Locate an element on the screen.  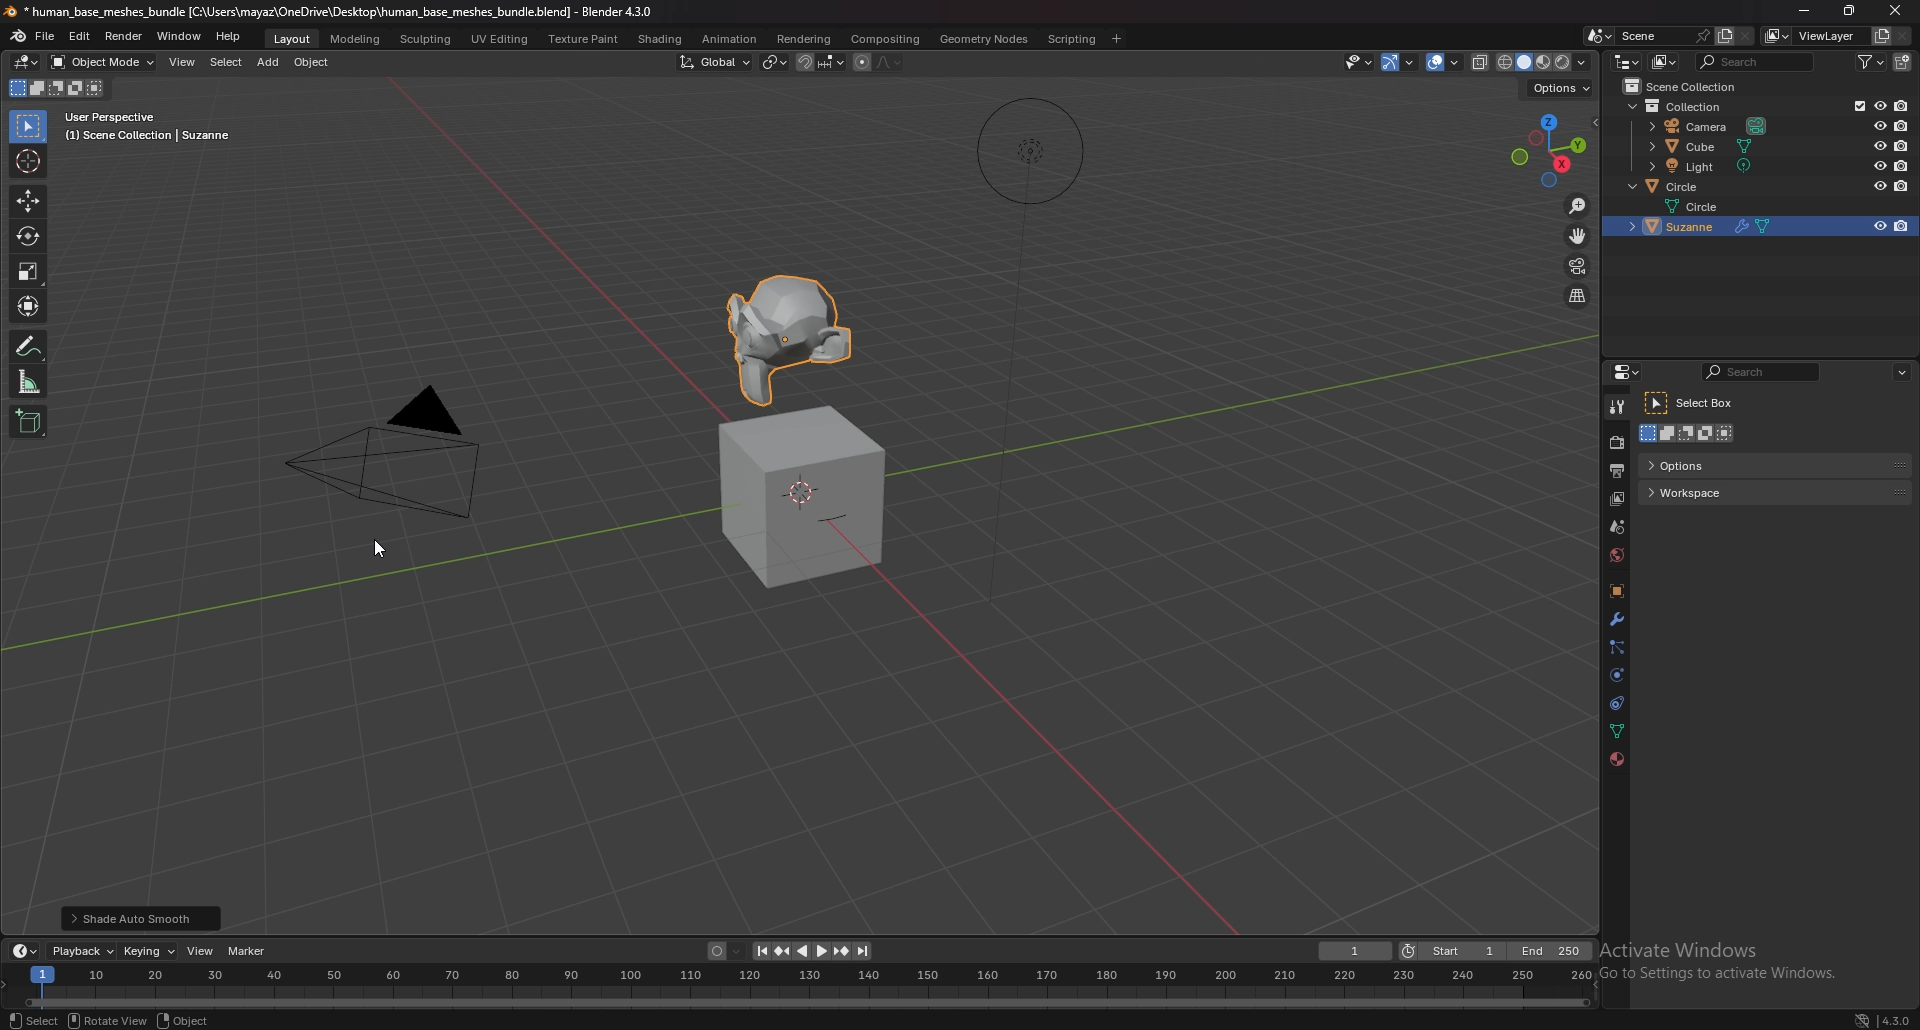
add is located at coordinates (271, 62).